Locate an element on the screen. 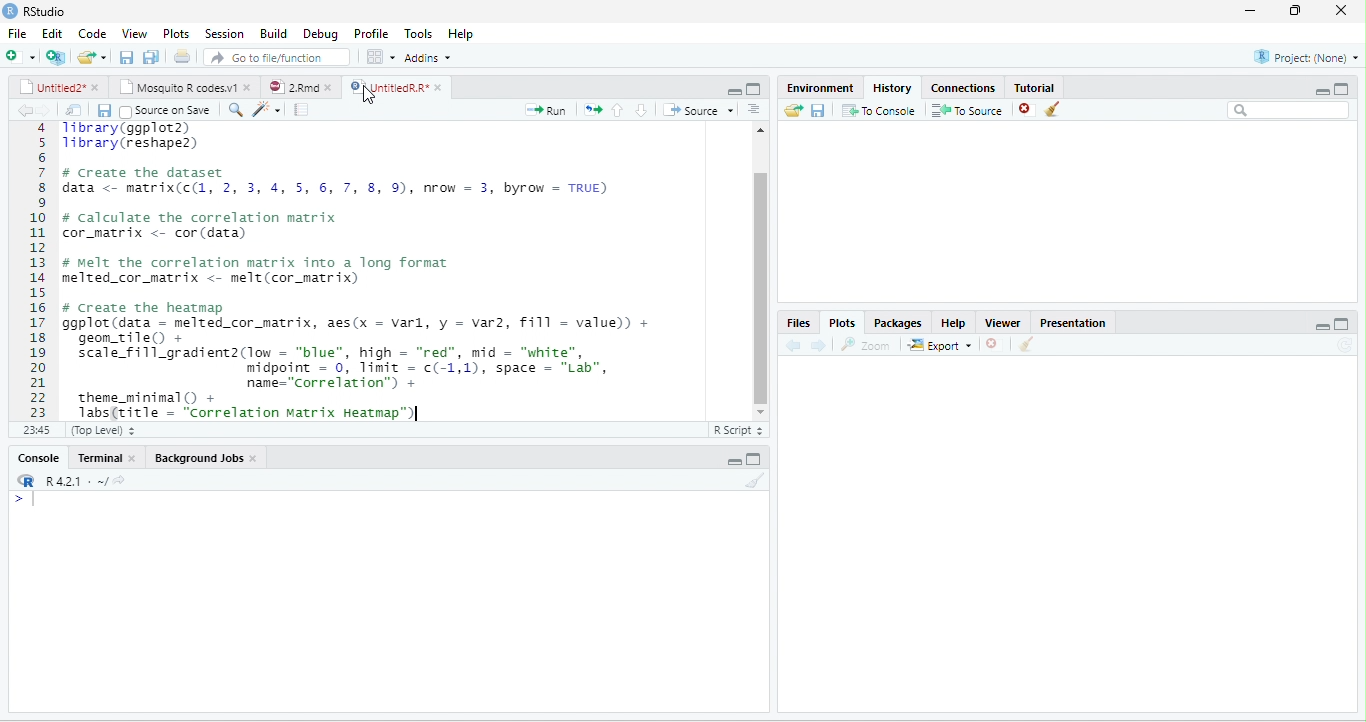  minimize is located at coordinates (1248, 11).